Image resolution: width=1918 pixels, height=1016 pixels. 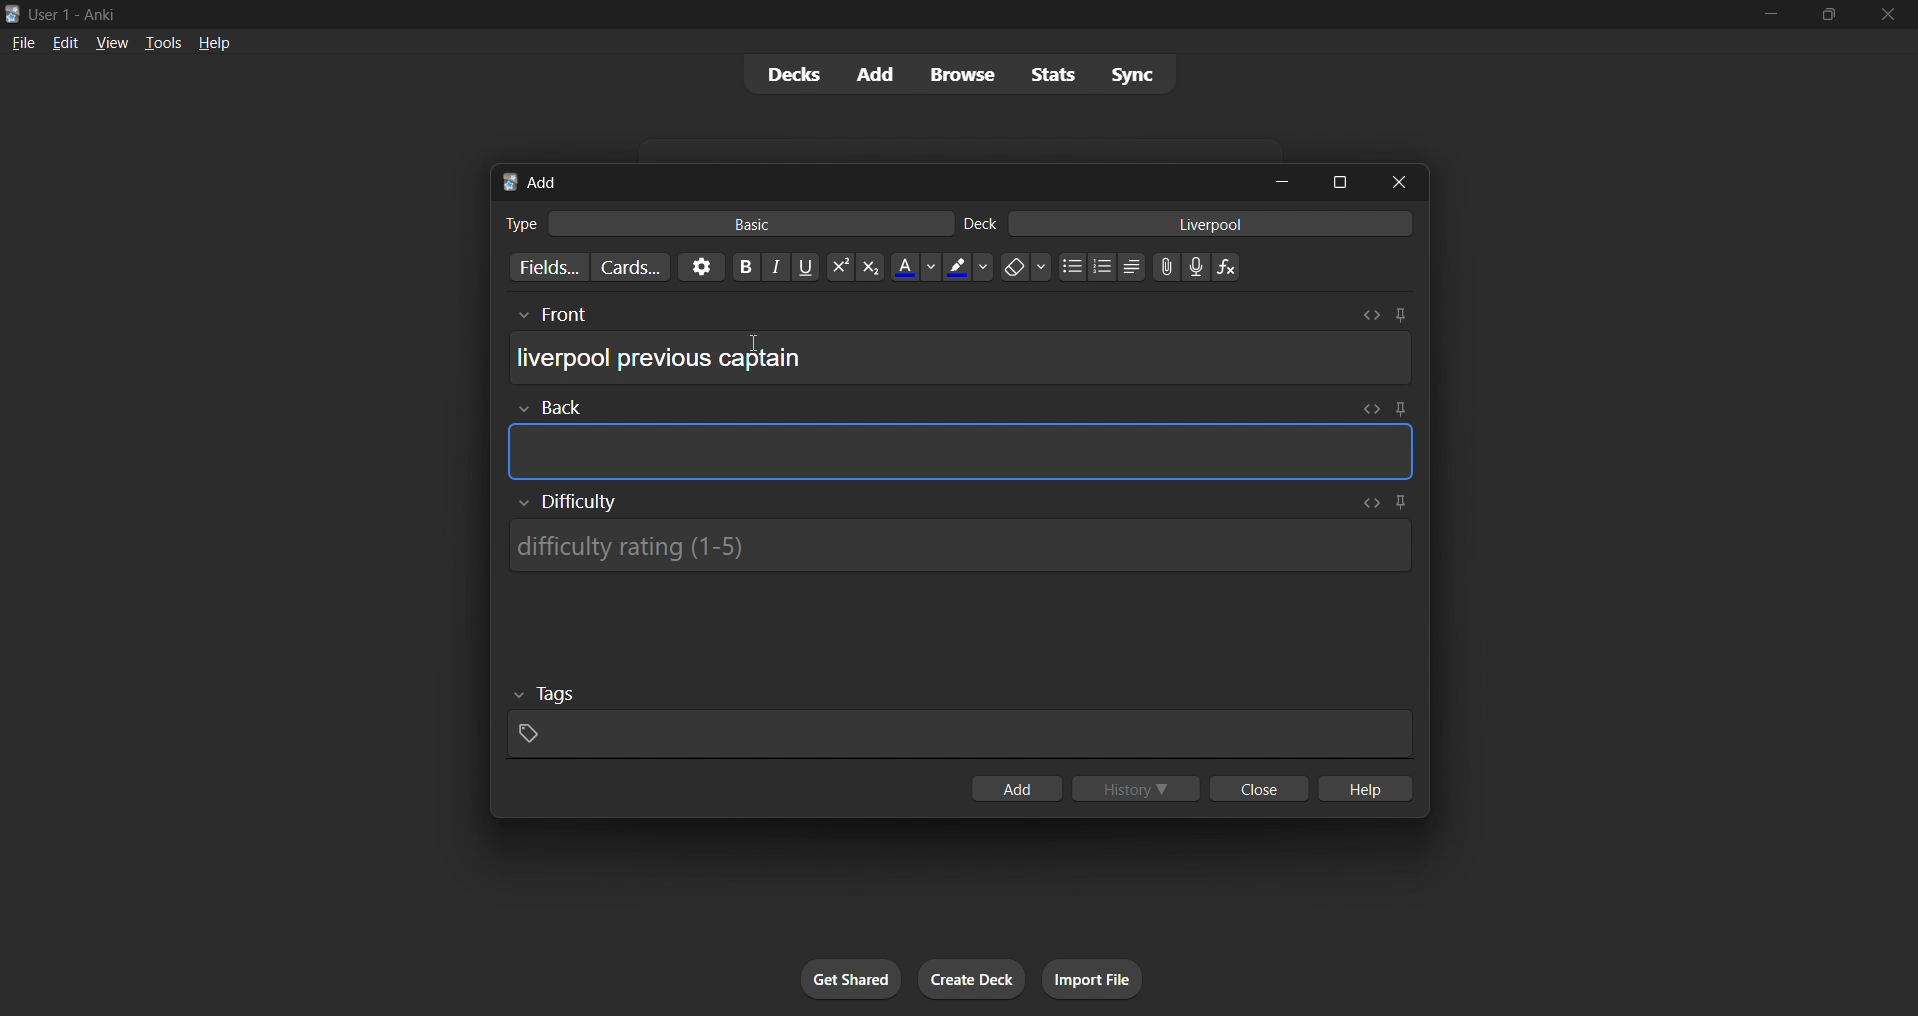 I want to click on sync, so click(x=1133, y=77).